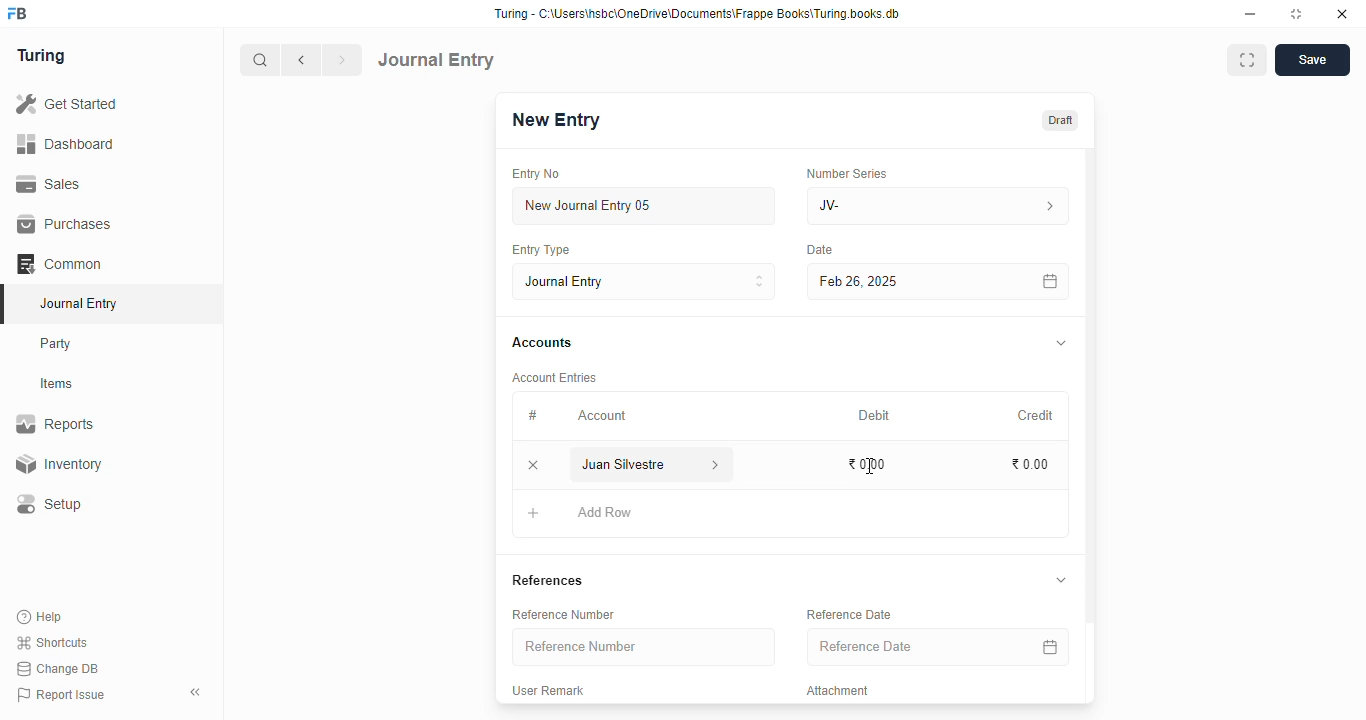 Image resolution: width=1366 pixels, height=720 pixels. What do you see at coordinates (1031, 465) in the screenshot?
I see `₹0.00` at bounding box center [1031, 465].